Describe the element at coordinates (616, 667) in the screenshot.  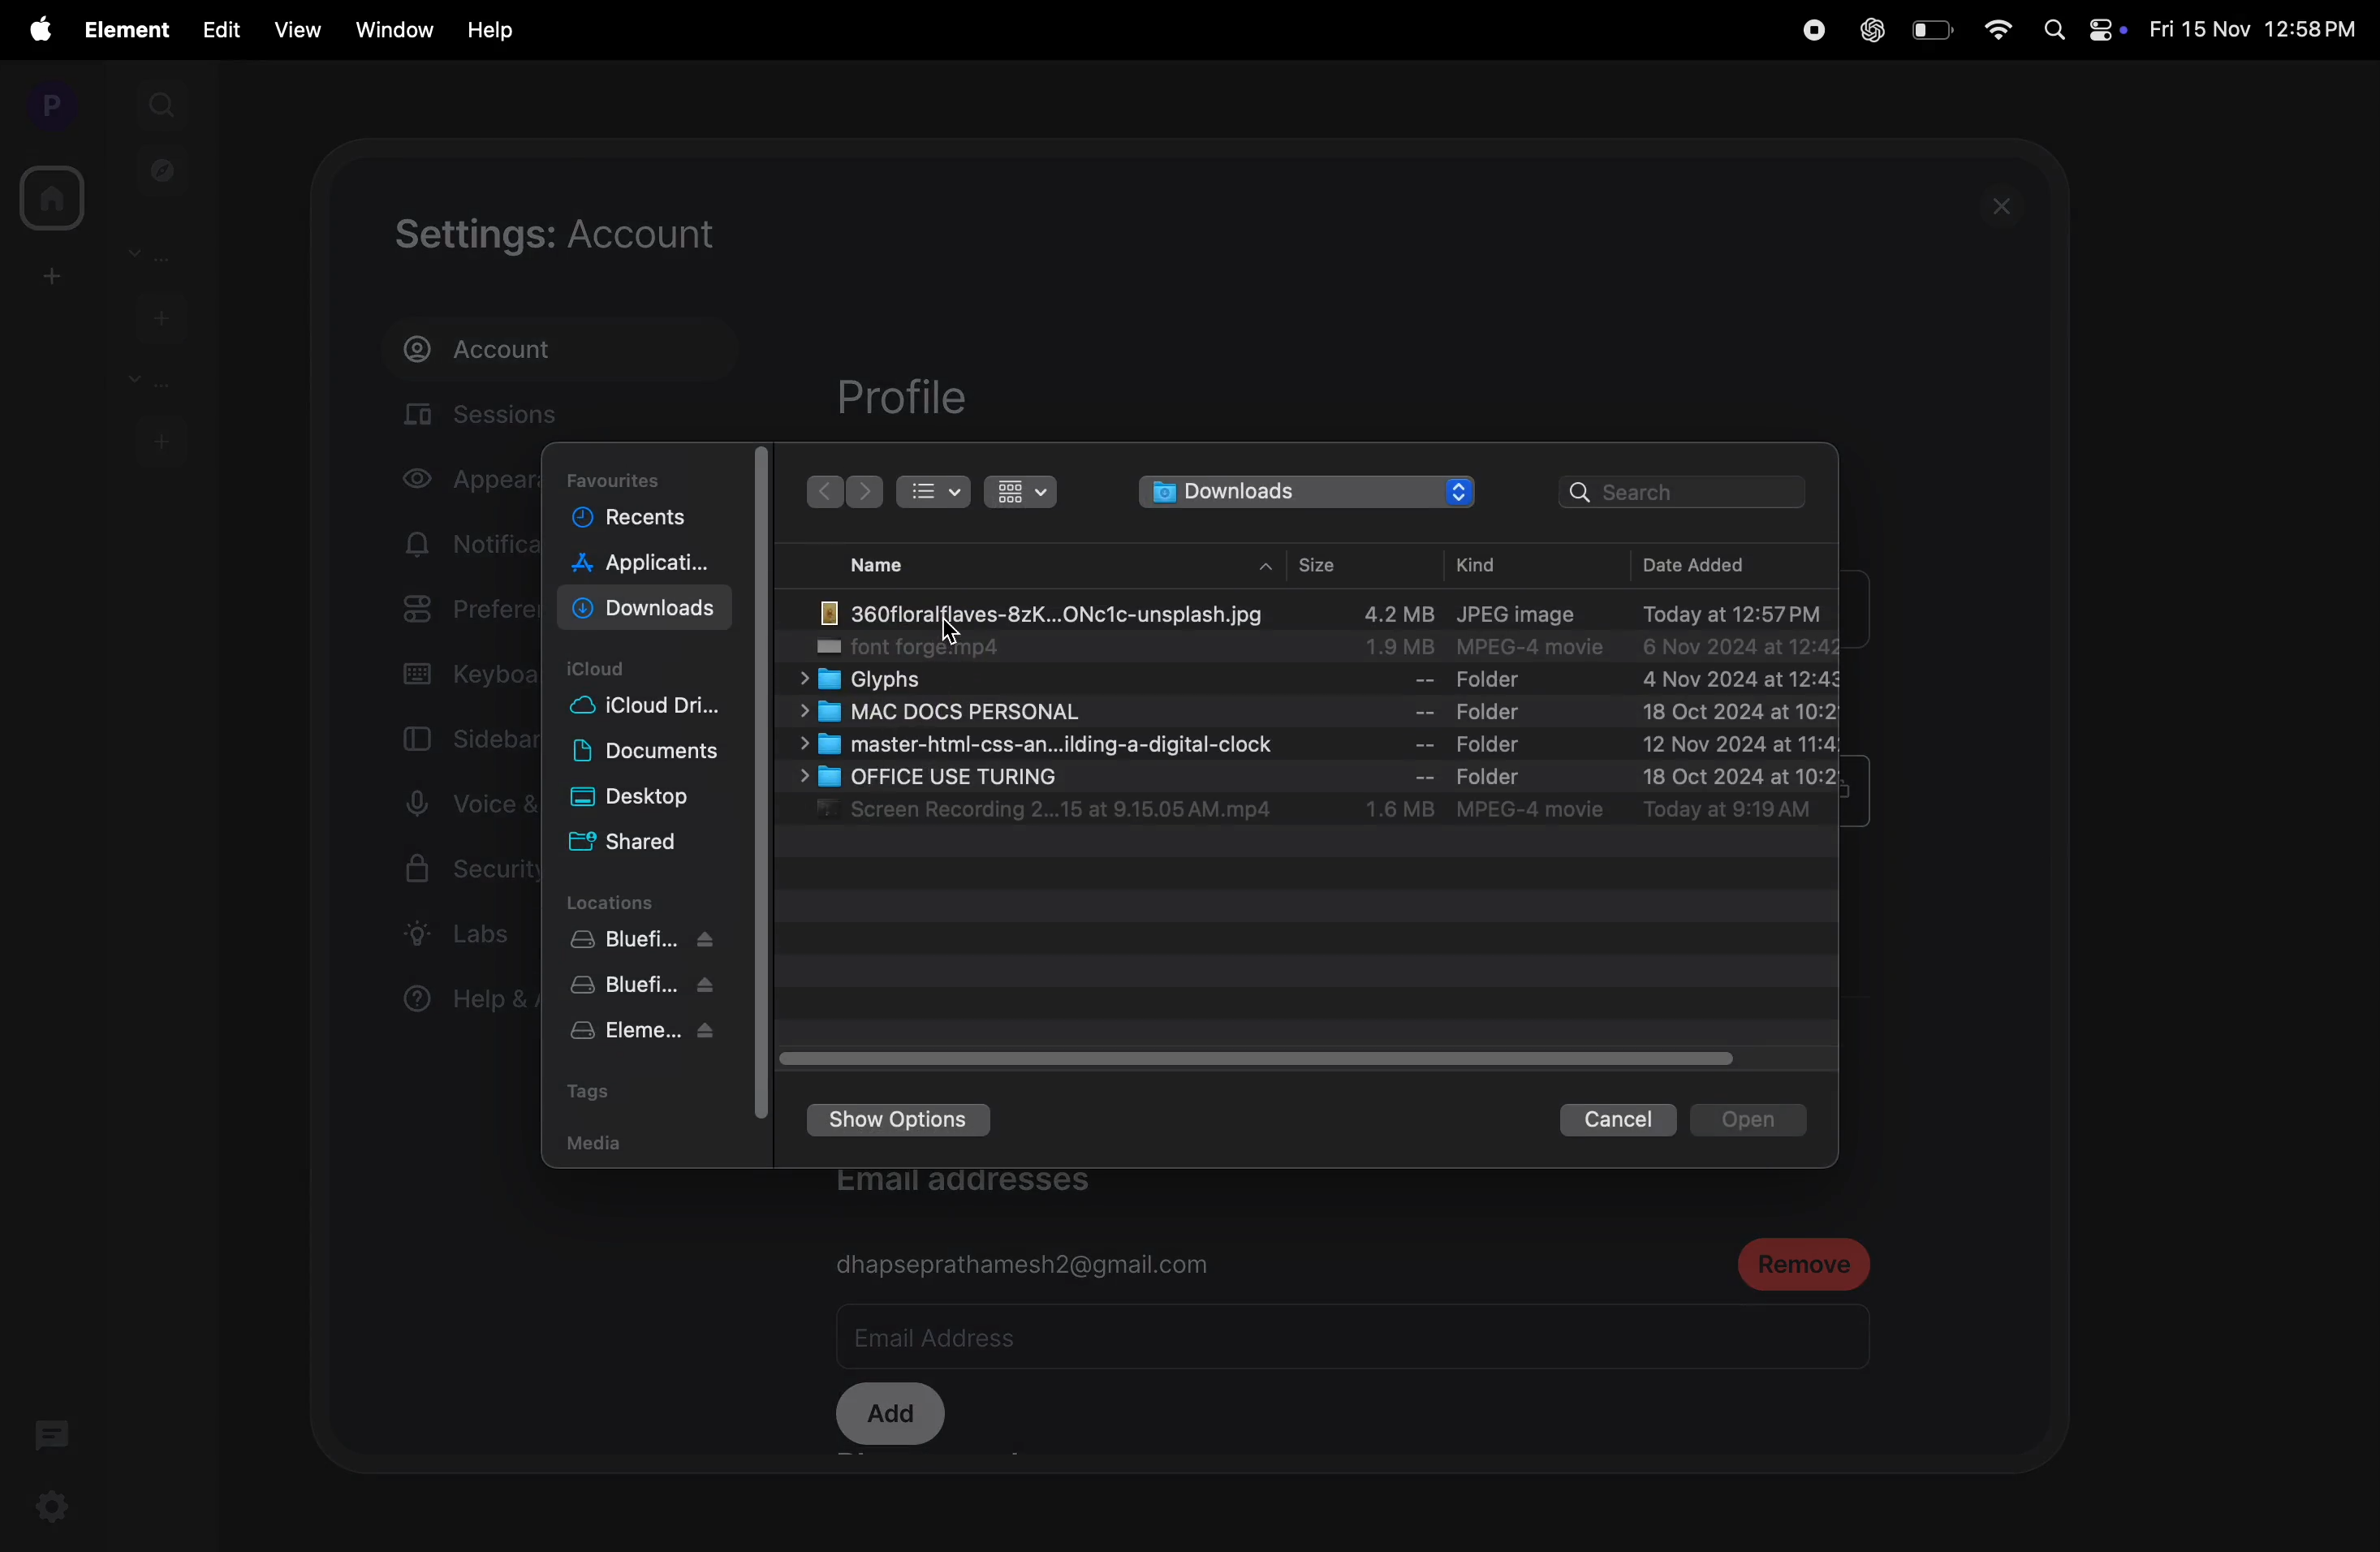
I see `i cloud` at that location.